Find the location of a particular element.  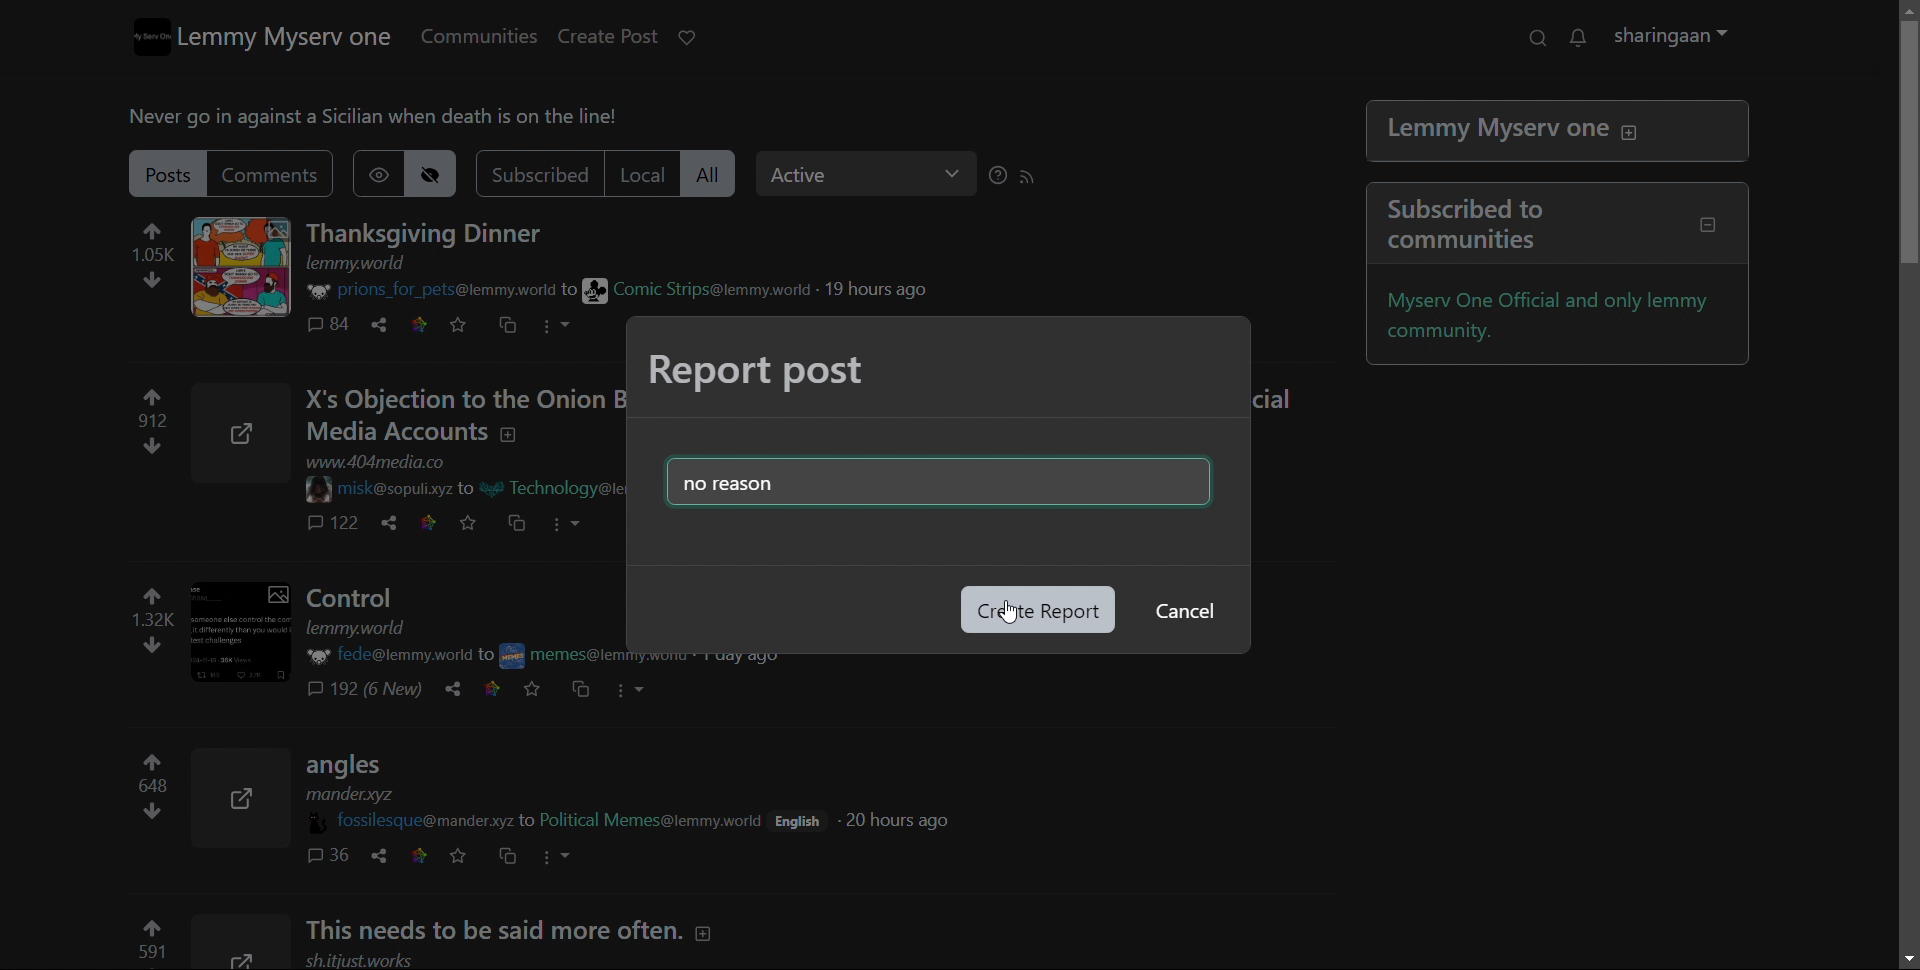

username is located at coordinates (390, 655).